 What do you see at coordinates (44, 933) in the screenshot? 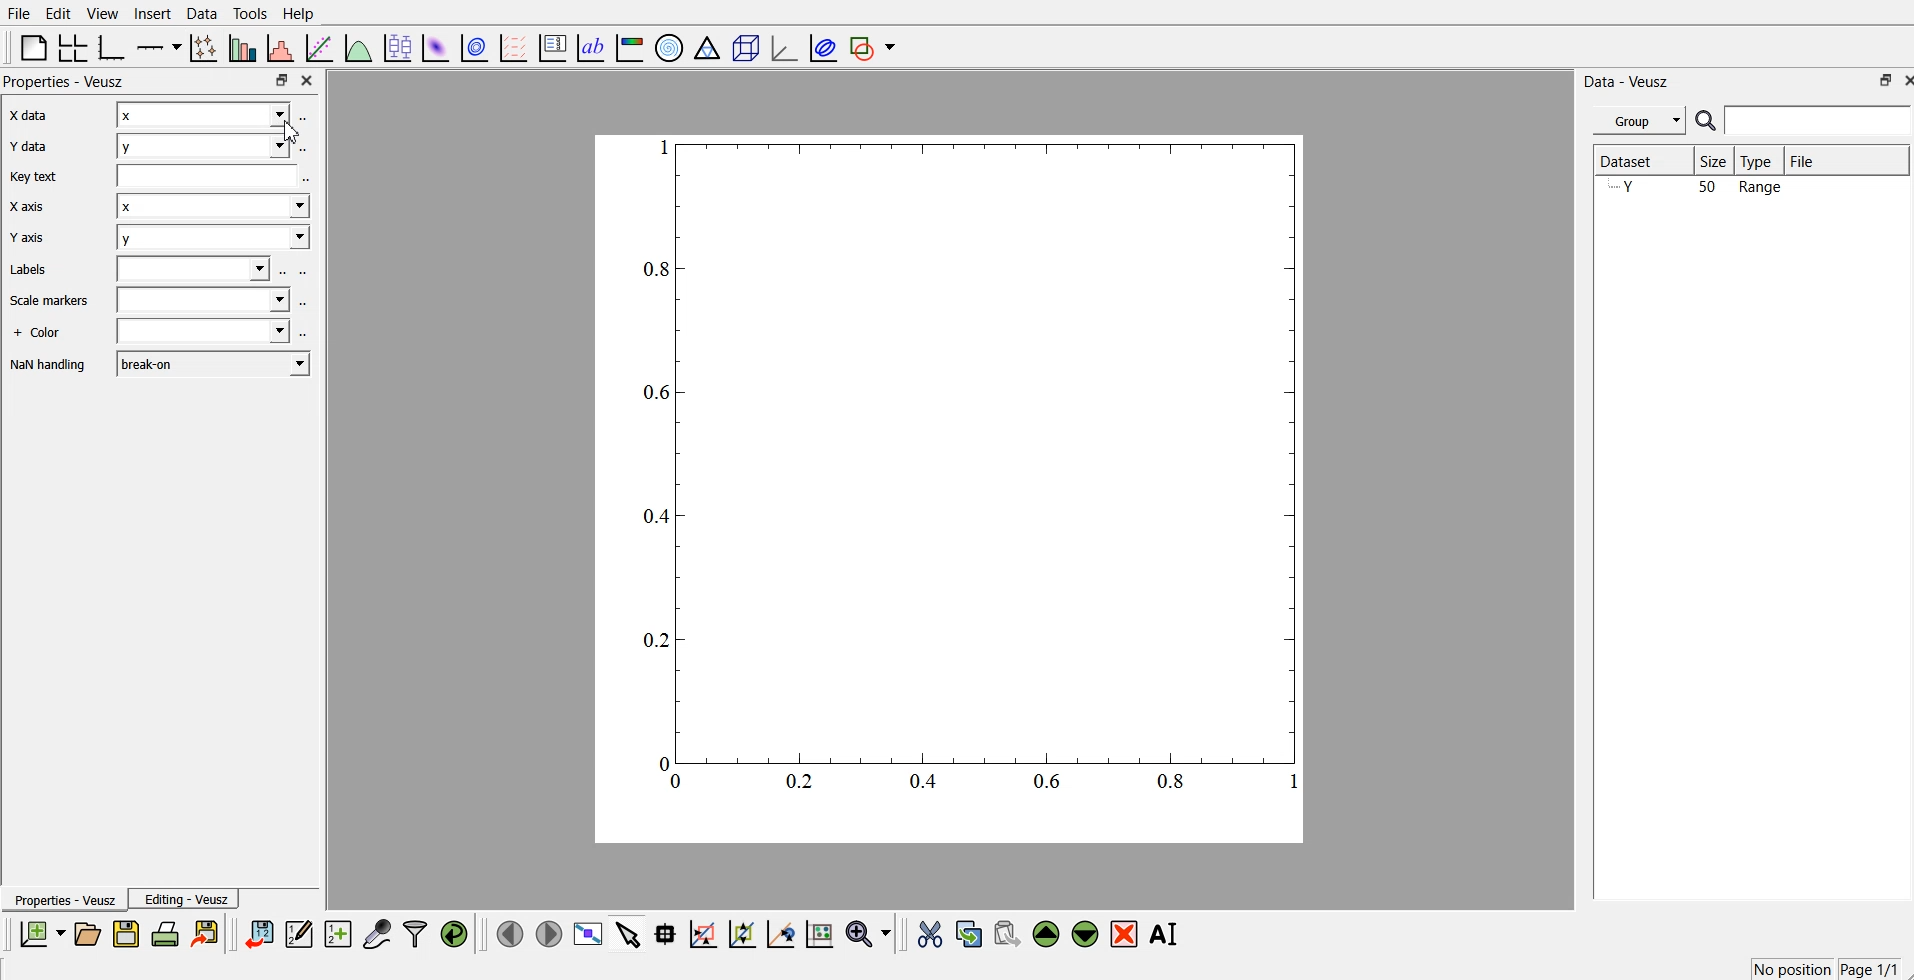
I see `new document` at bounding box center [44, 933].